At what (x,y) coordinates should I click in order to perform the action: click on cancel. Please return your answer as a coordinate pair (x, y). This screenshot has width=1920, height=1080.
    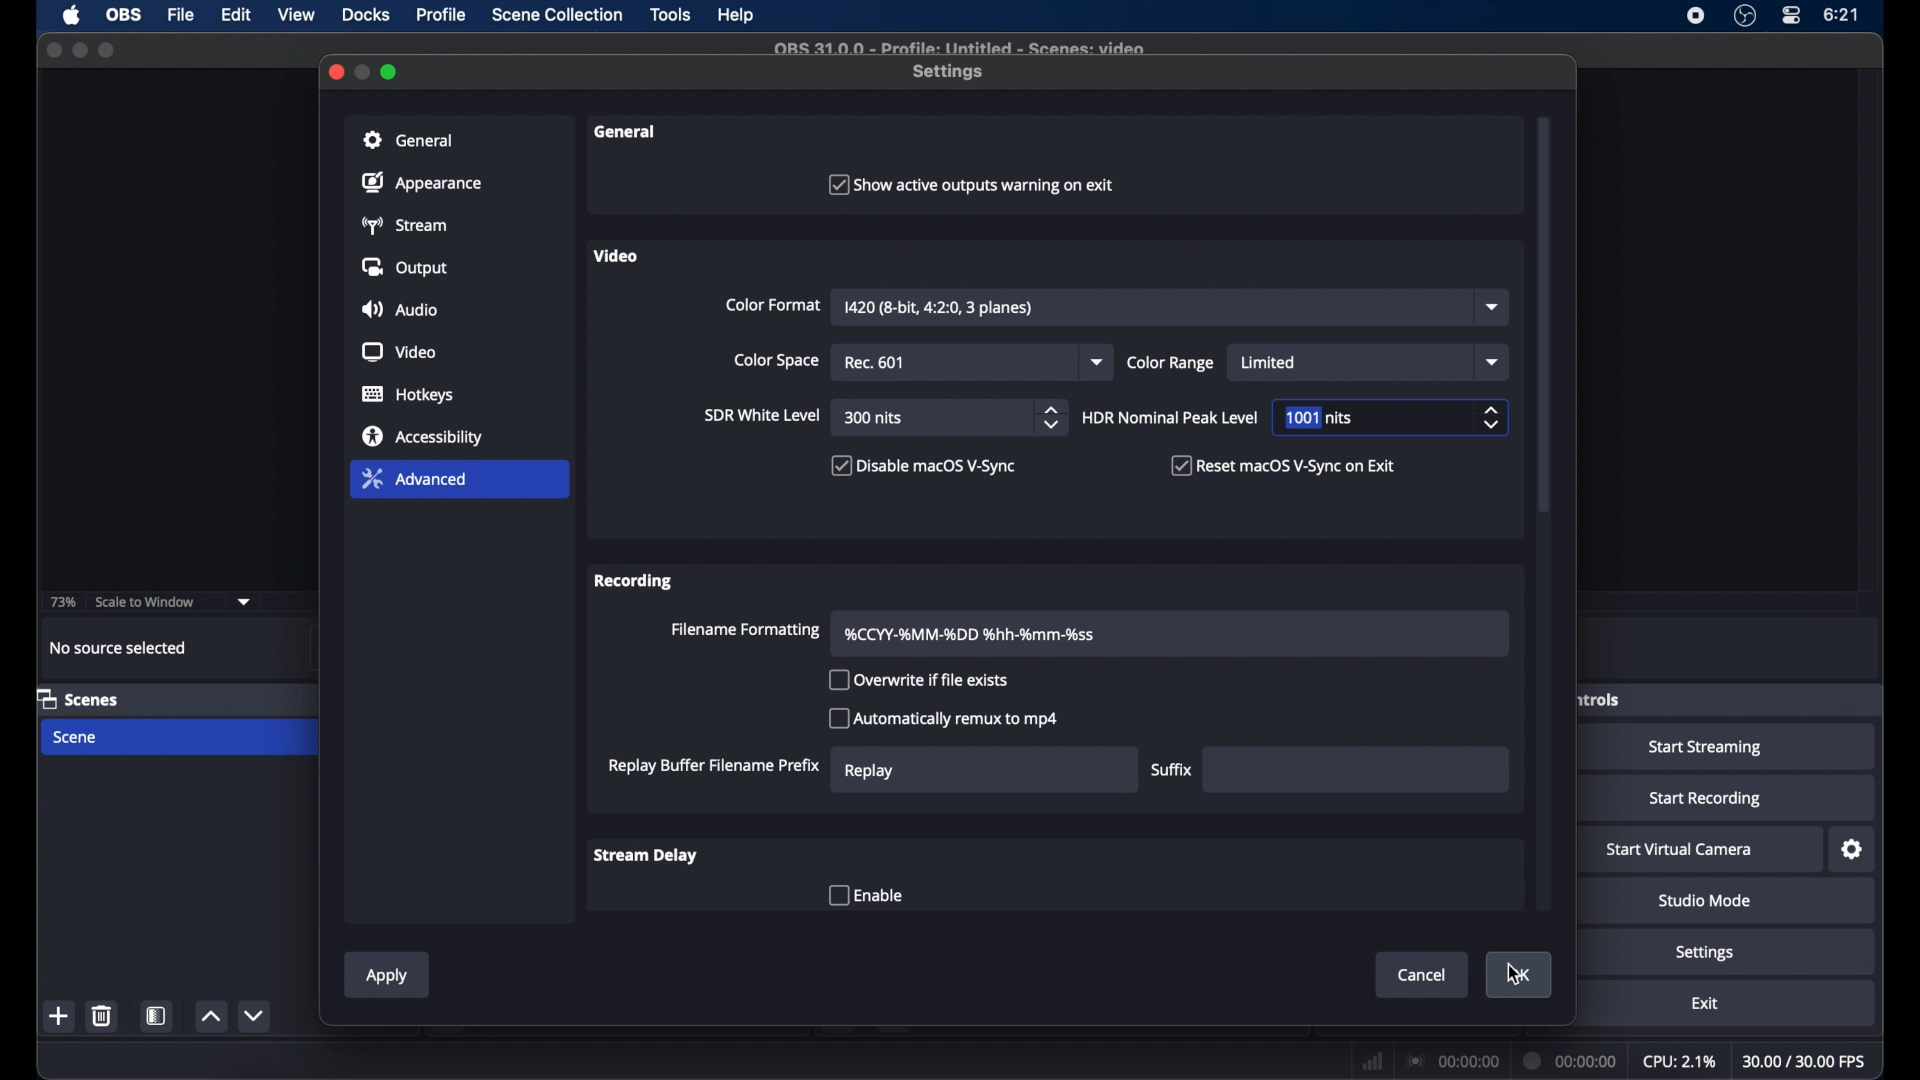
    Looking at the image, I should click on (1423, 976).